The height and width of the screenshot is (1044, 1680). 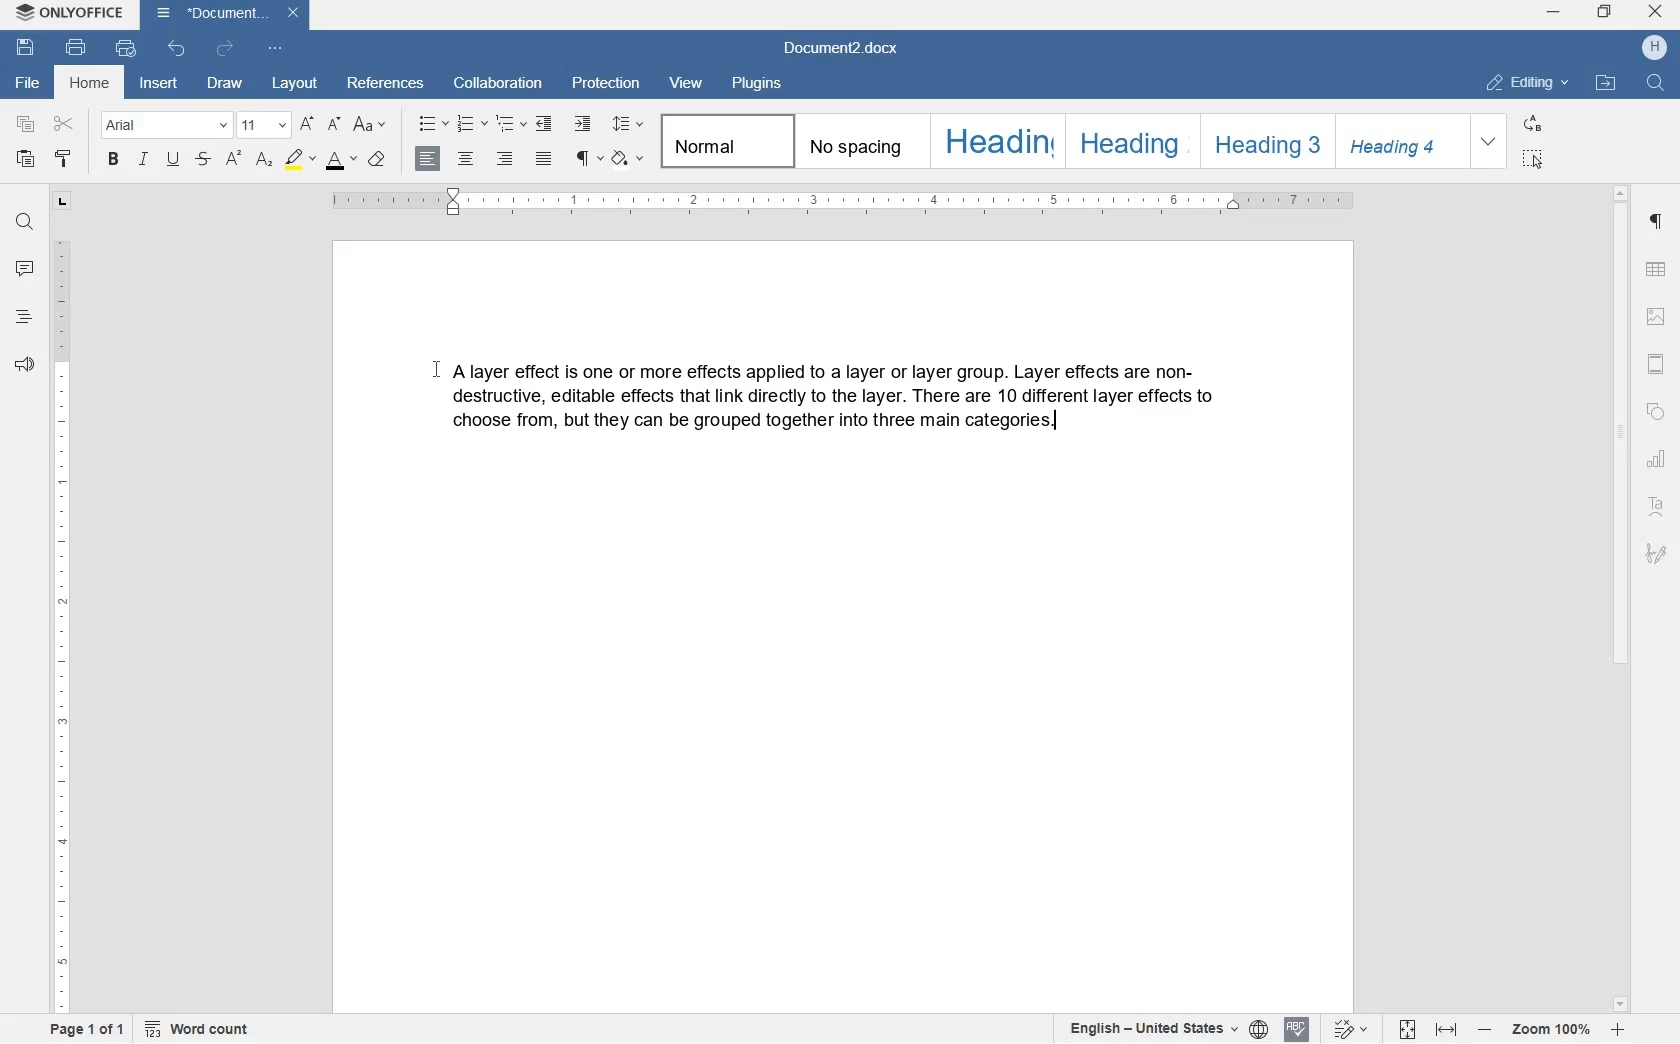 What do you see at coordinates (23, 365) in the screenshot?
I see `feedback & support` at bounding box center [23, 365].